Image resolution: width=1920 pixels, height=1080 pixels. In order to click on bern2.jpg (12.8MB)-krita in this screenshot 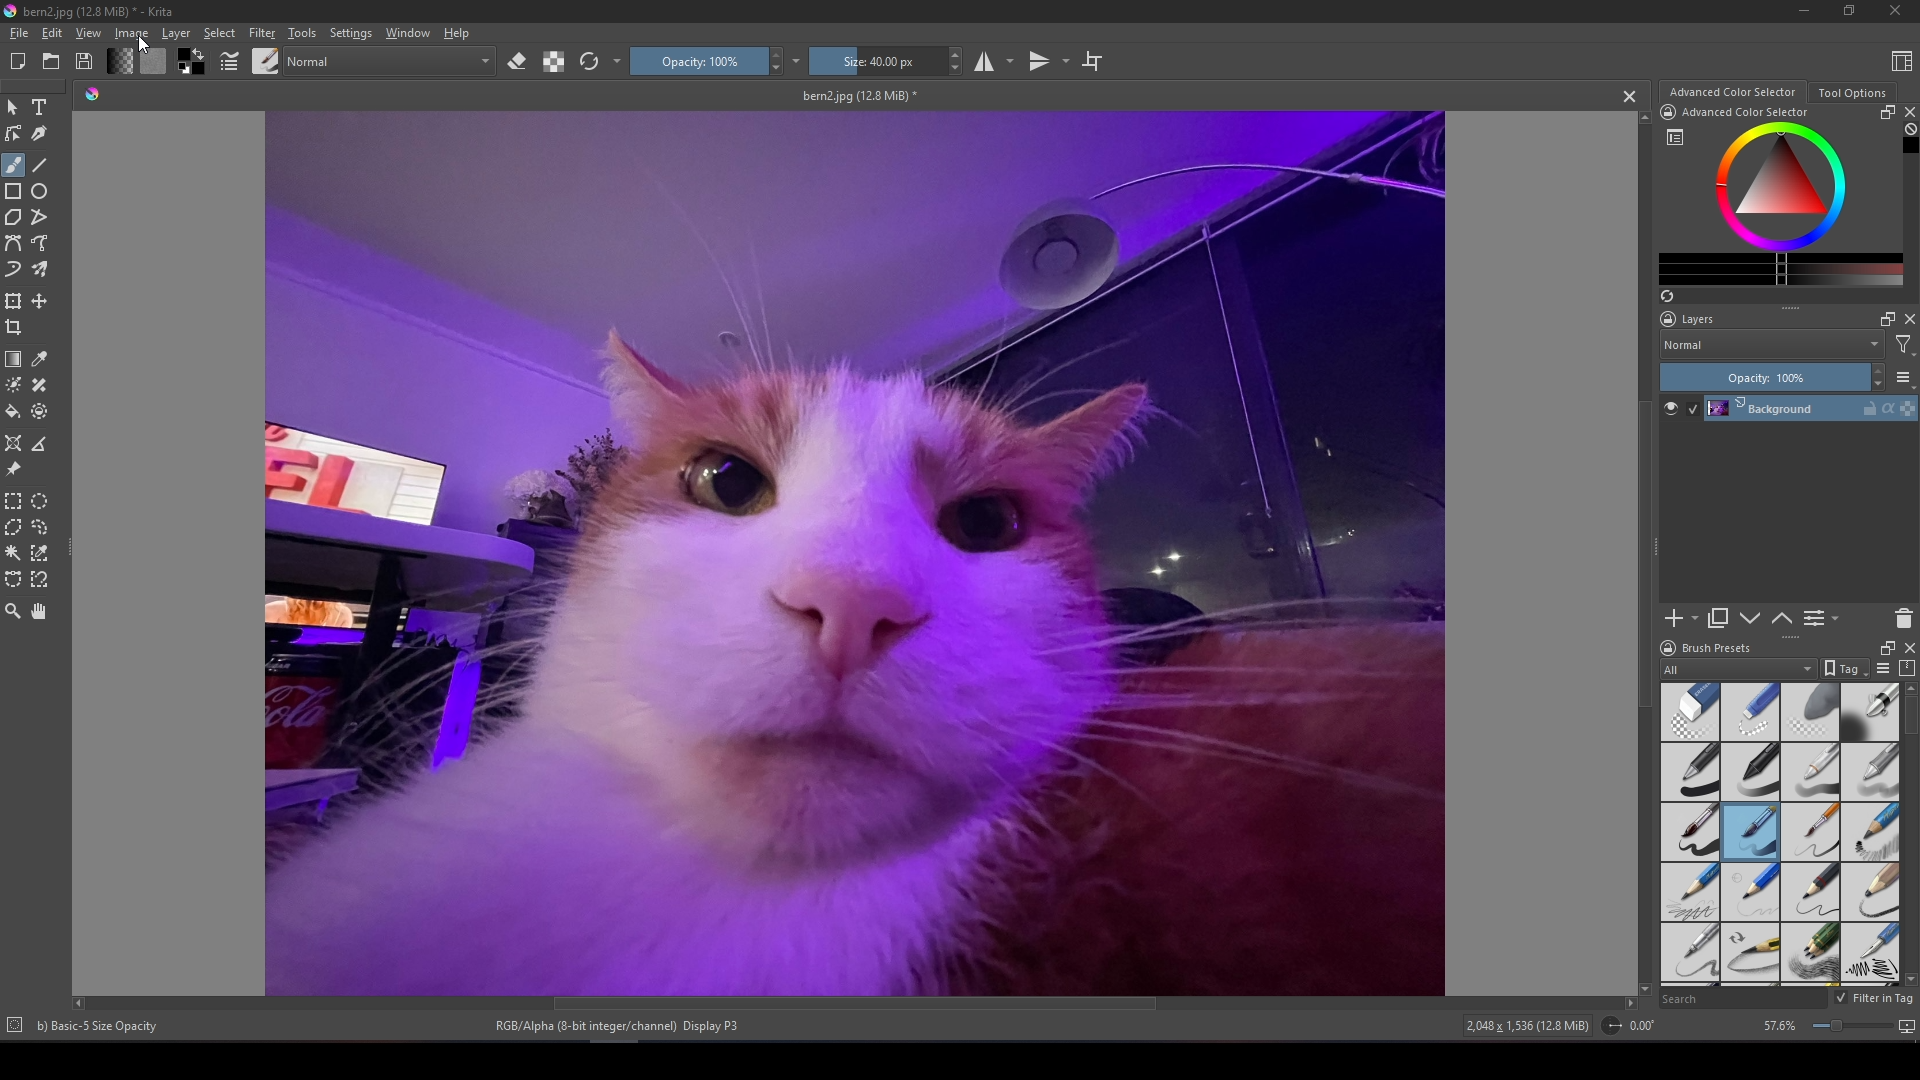, I will do `click(89, 12)`.